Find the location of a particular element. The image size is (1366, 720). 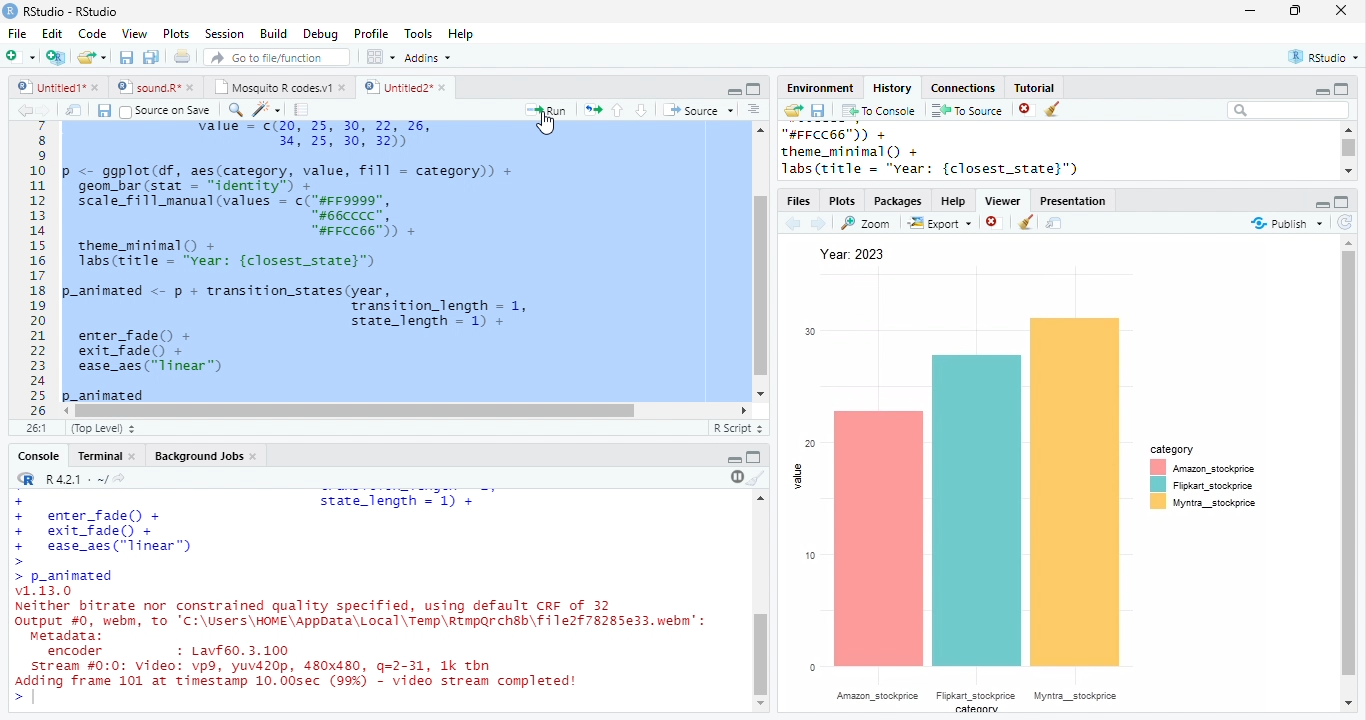

category is located at coordinates (974, 708).